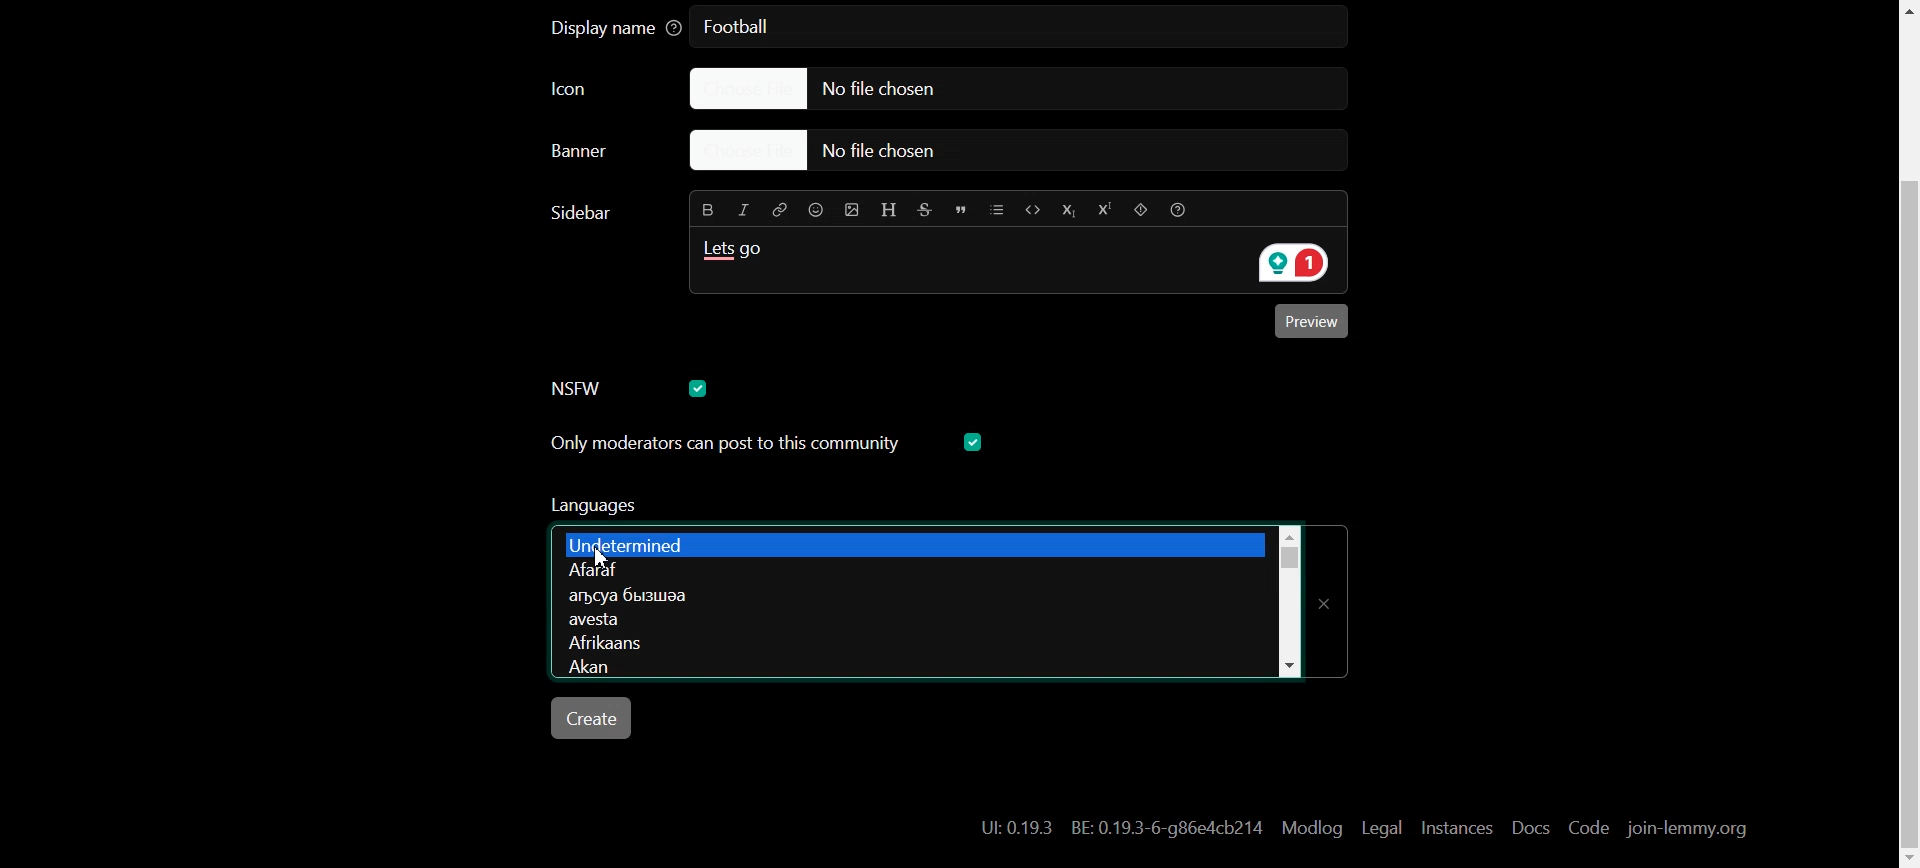 Image resolution: width=1920 pixels, height=868 pixels. Describe the element at coordinates (1312, 827) in the screenshot. I see `Modlog` at that location.